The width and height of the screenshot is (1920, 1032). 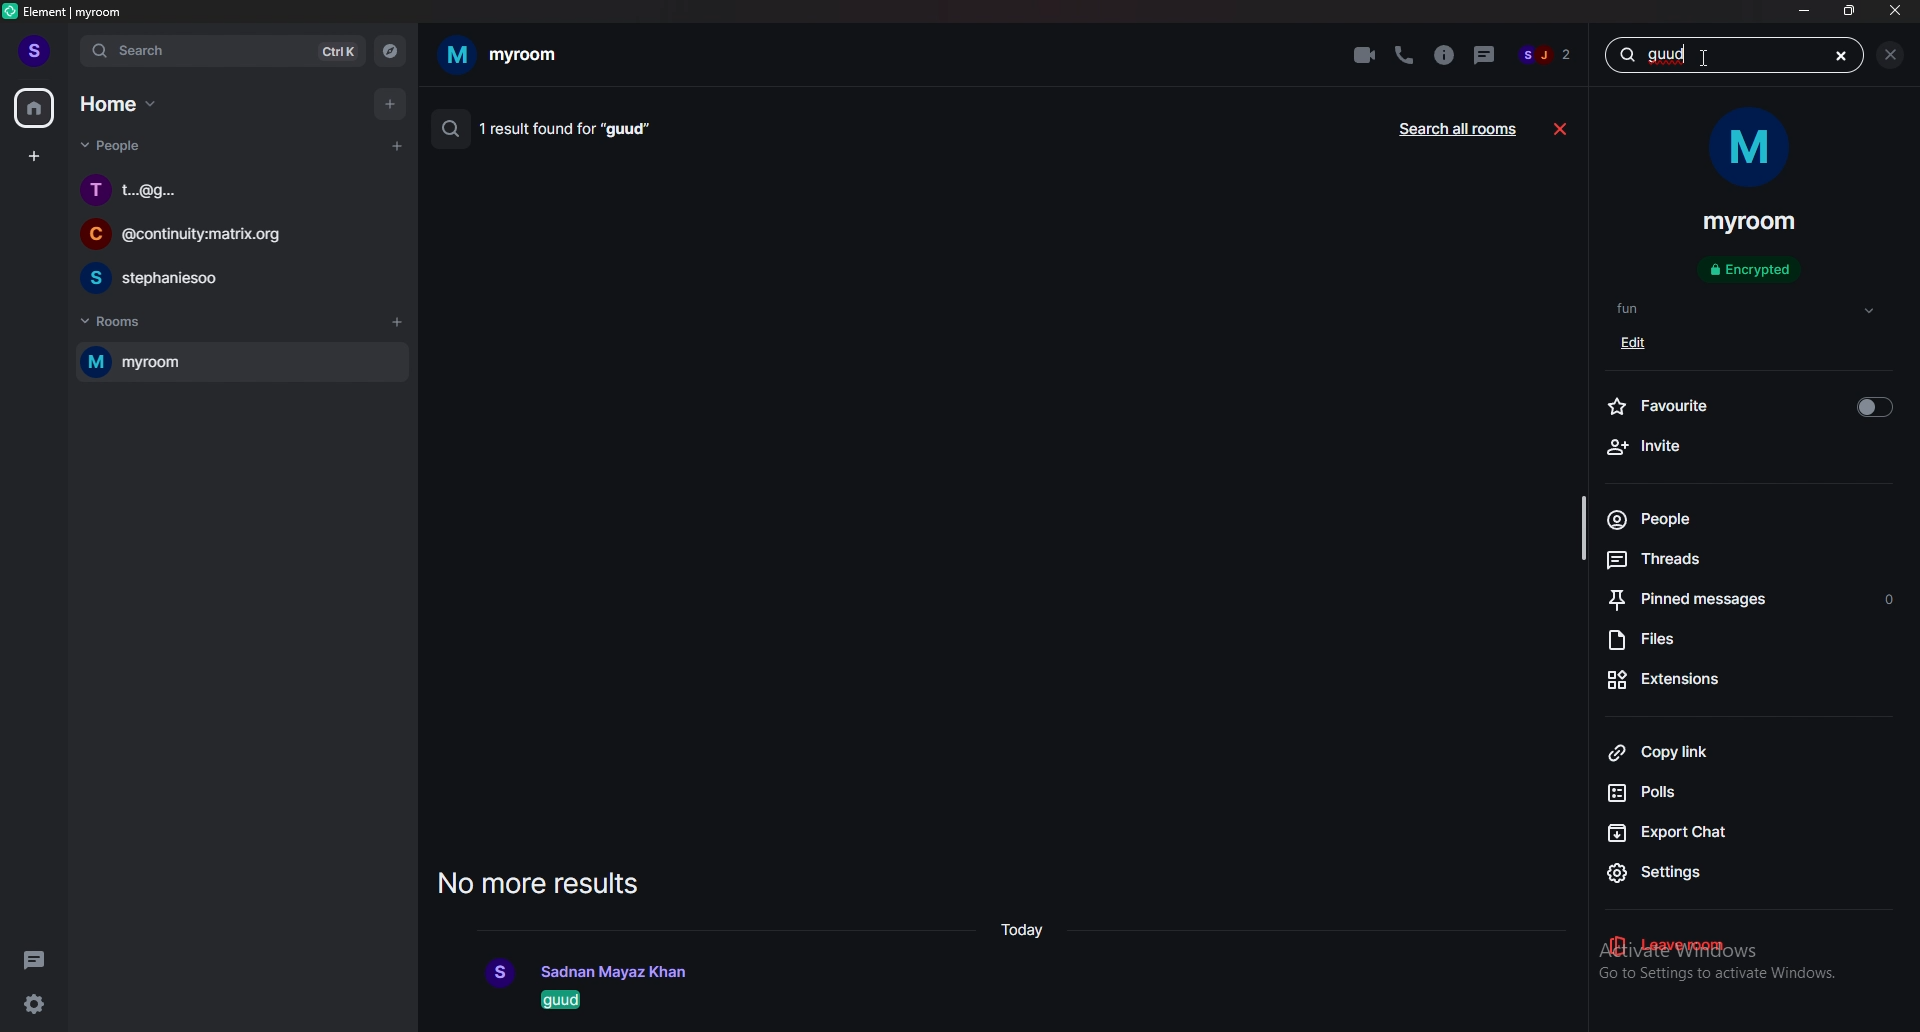 What do you see at coordinates (1658, 342) in the screenshot?
I see `edit tag` at bounding box center [1658, 342].